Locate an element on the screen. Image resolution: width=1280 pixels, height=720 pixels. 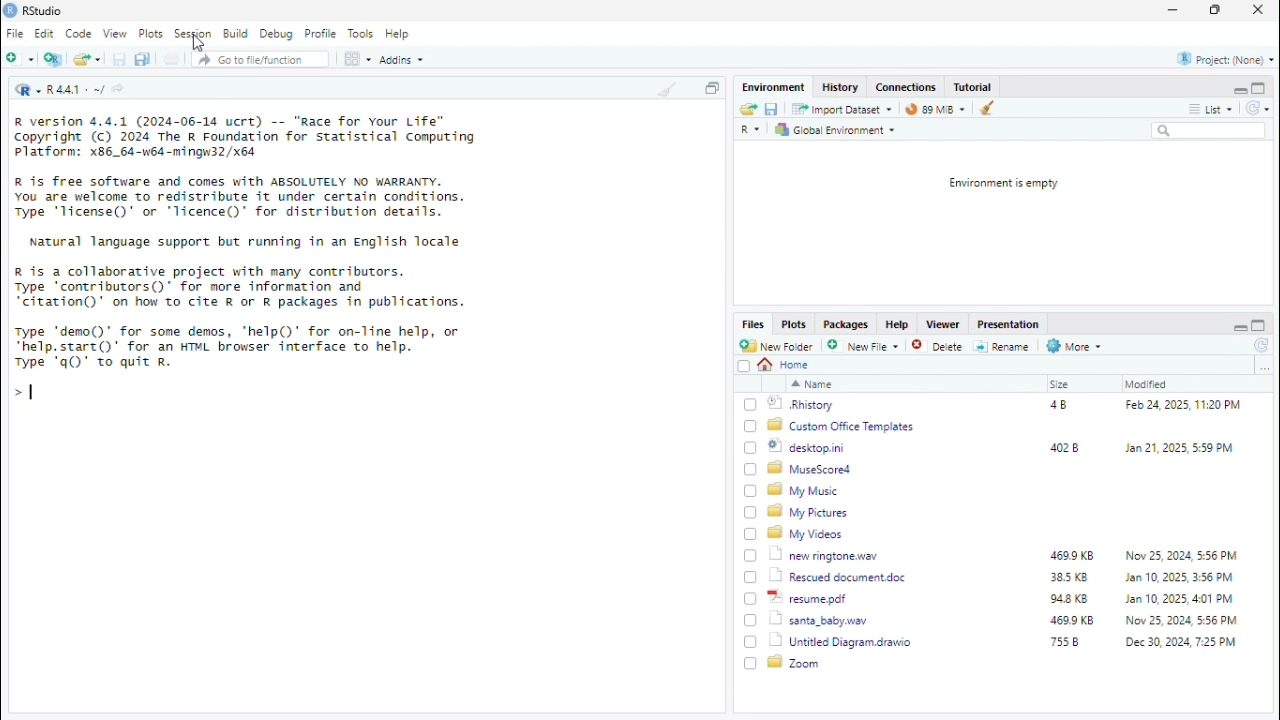
Tools is located at coordinates (363, 33).